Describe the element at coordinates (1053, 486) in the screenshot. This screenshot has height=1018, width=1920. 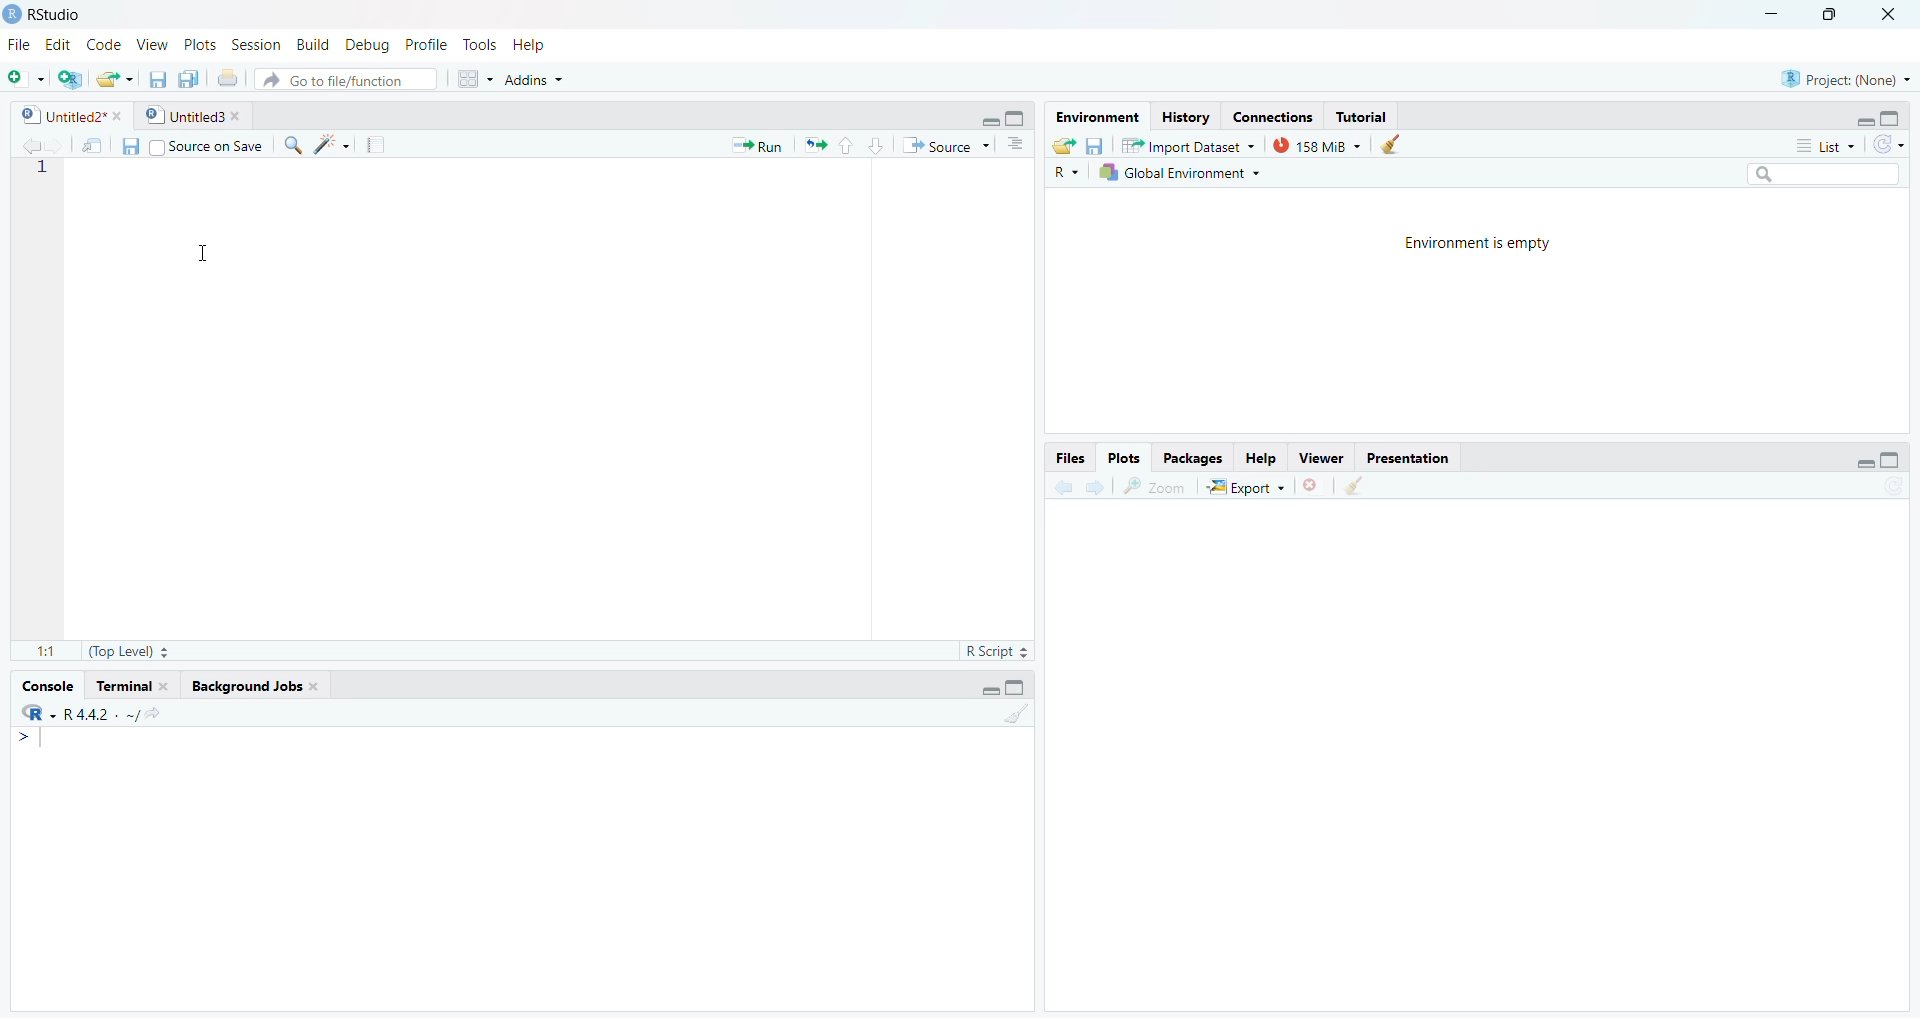
I see `backward` at that location.